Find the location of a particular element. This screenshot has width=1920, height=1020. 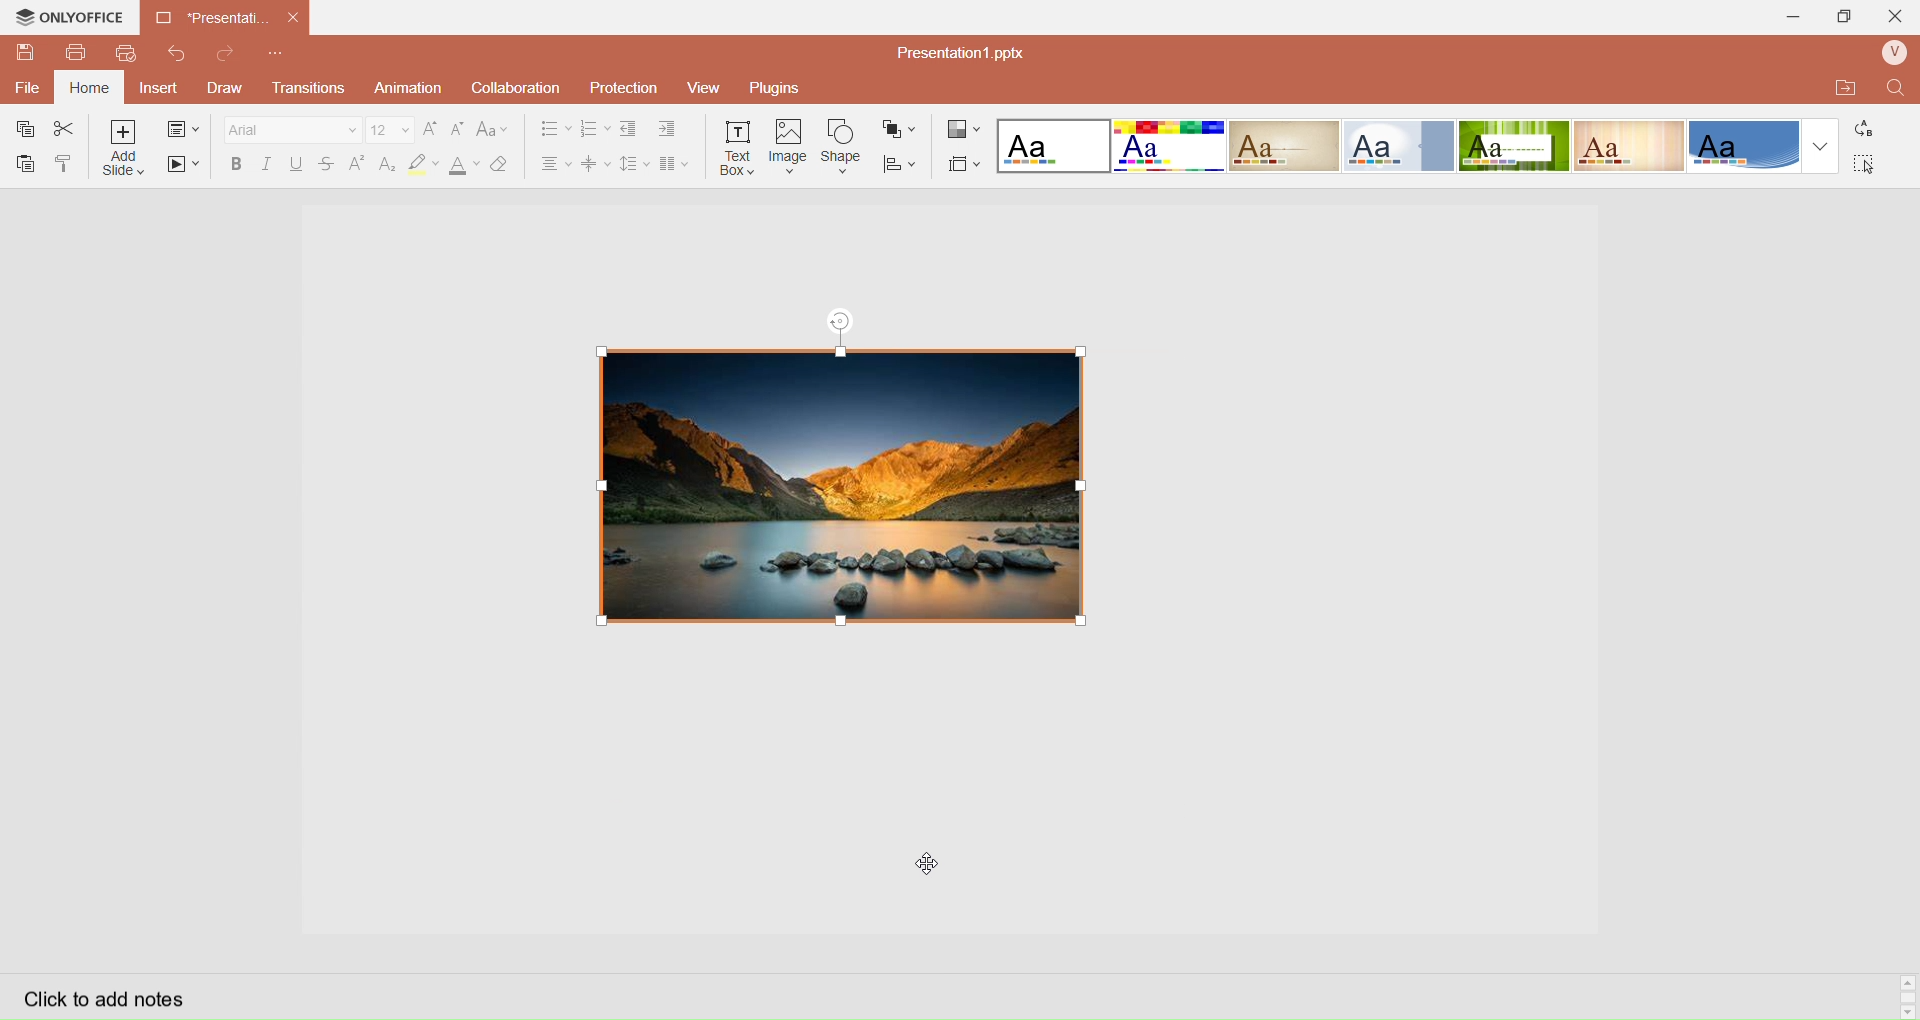

Minimize is located at coordinates (1799, 15).